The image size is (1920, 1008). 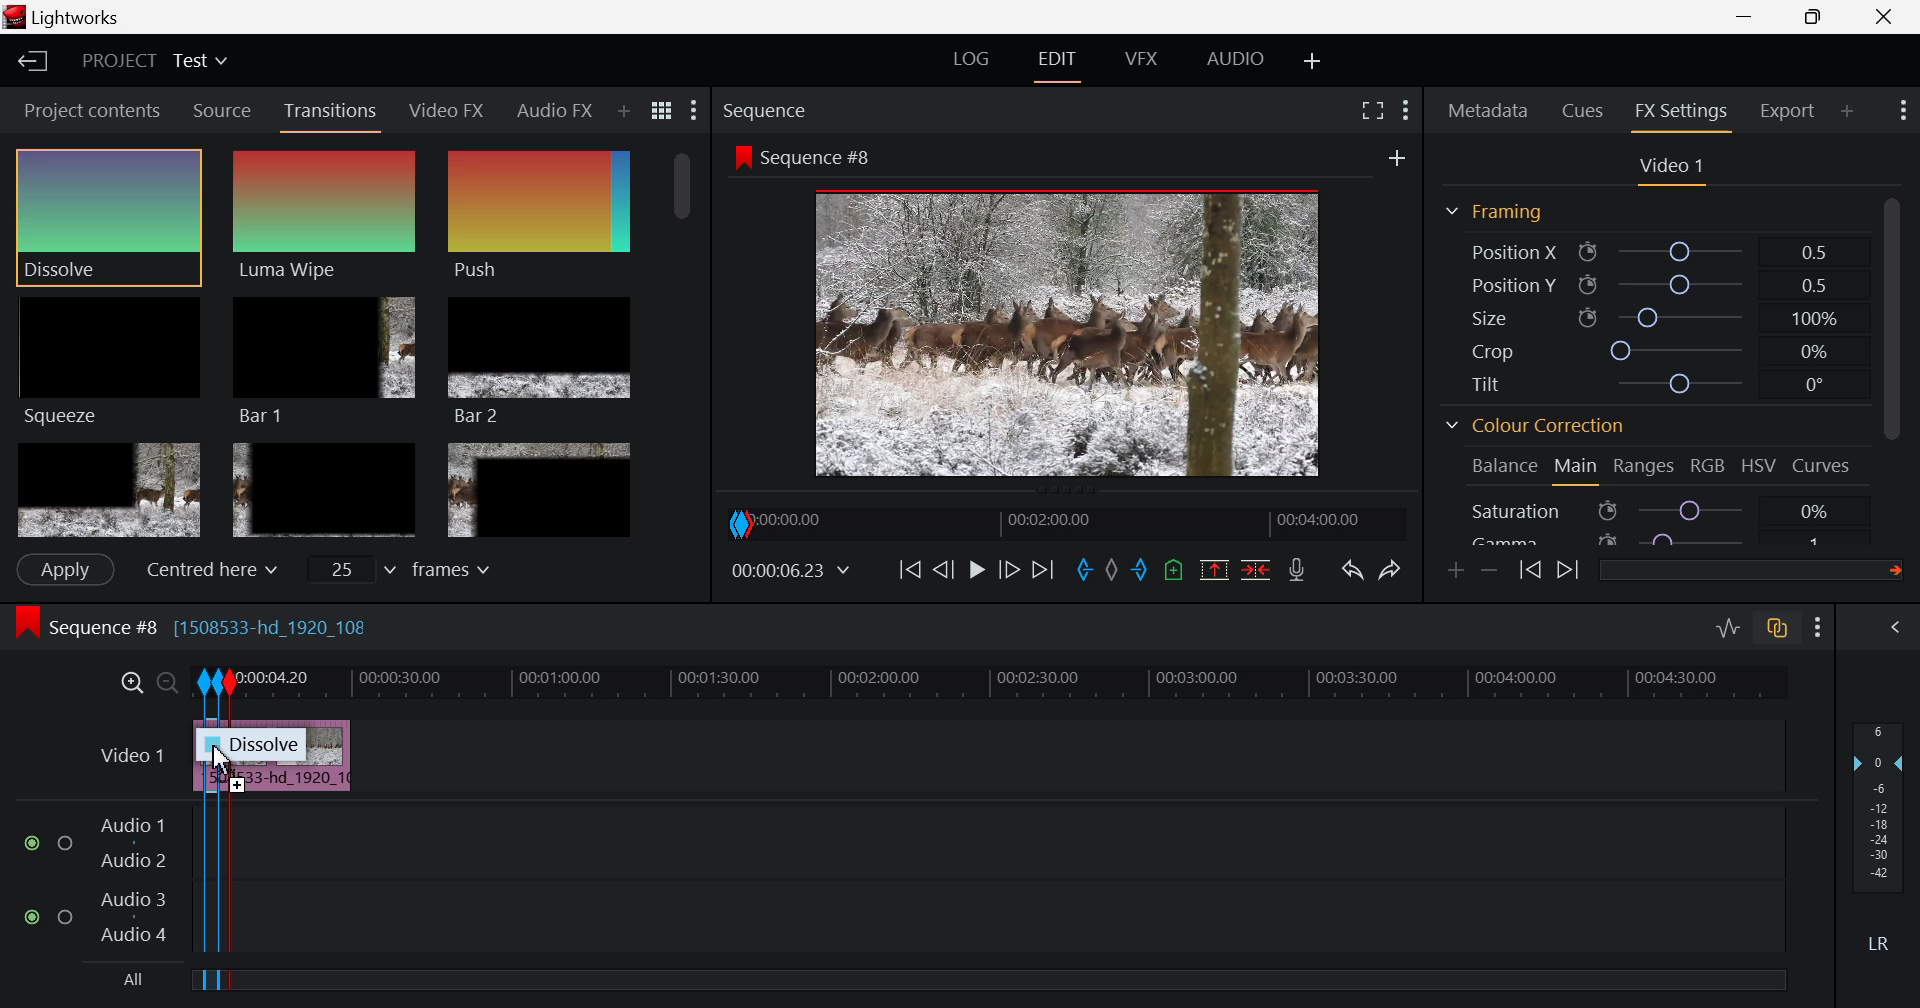 I want to click on Timeline Zoom In, so click(x=133, y=683).